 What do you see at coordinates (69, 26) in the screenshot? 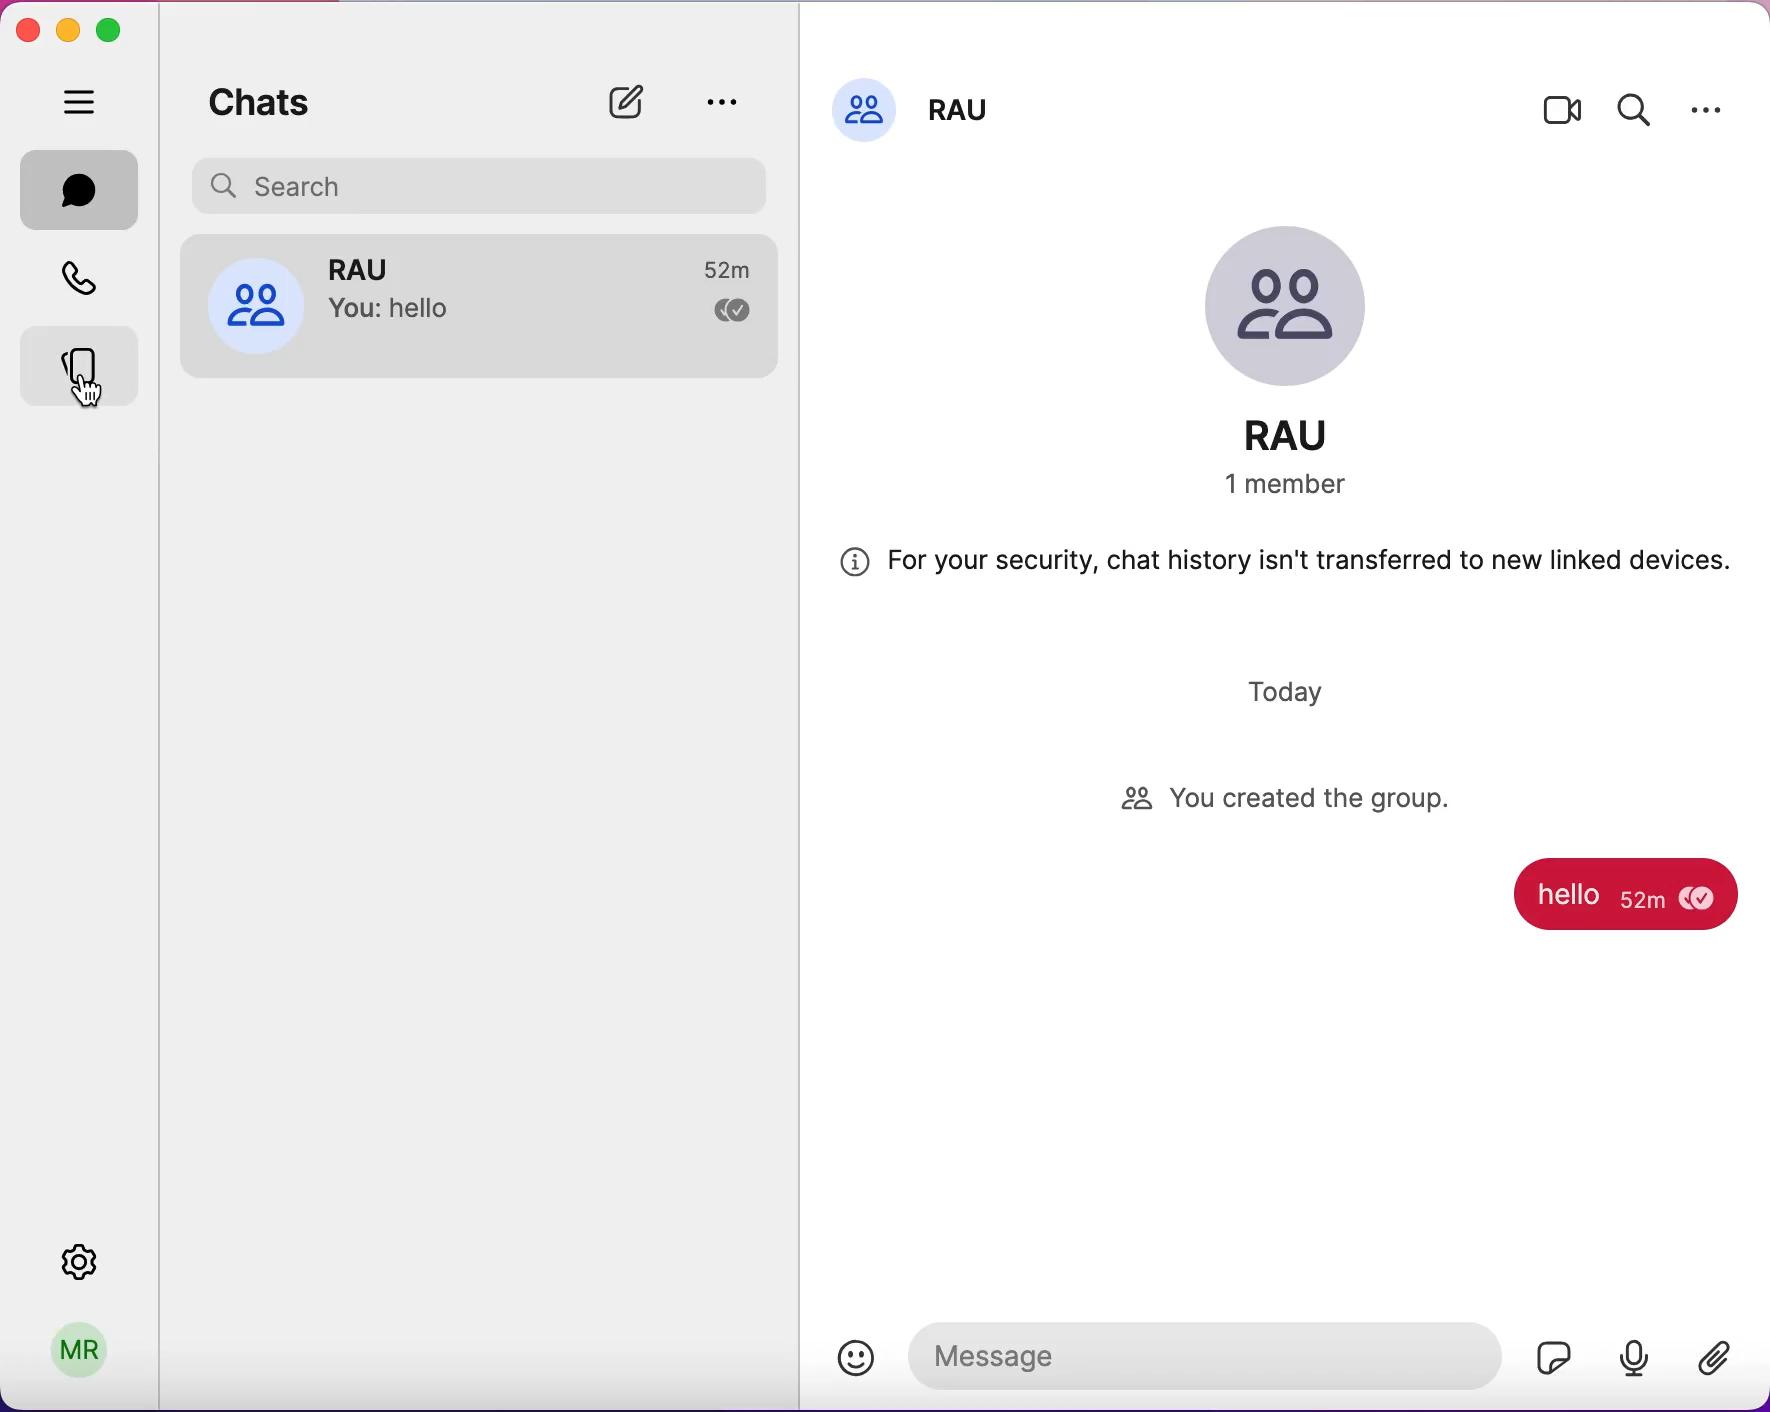
I see `minimize` at bounding box center [69, 26].